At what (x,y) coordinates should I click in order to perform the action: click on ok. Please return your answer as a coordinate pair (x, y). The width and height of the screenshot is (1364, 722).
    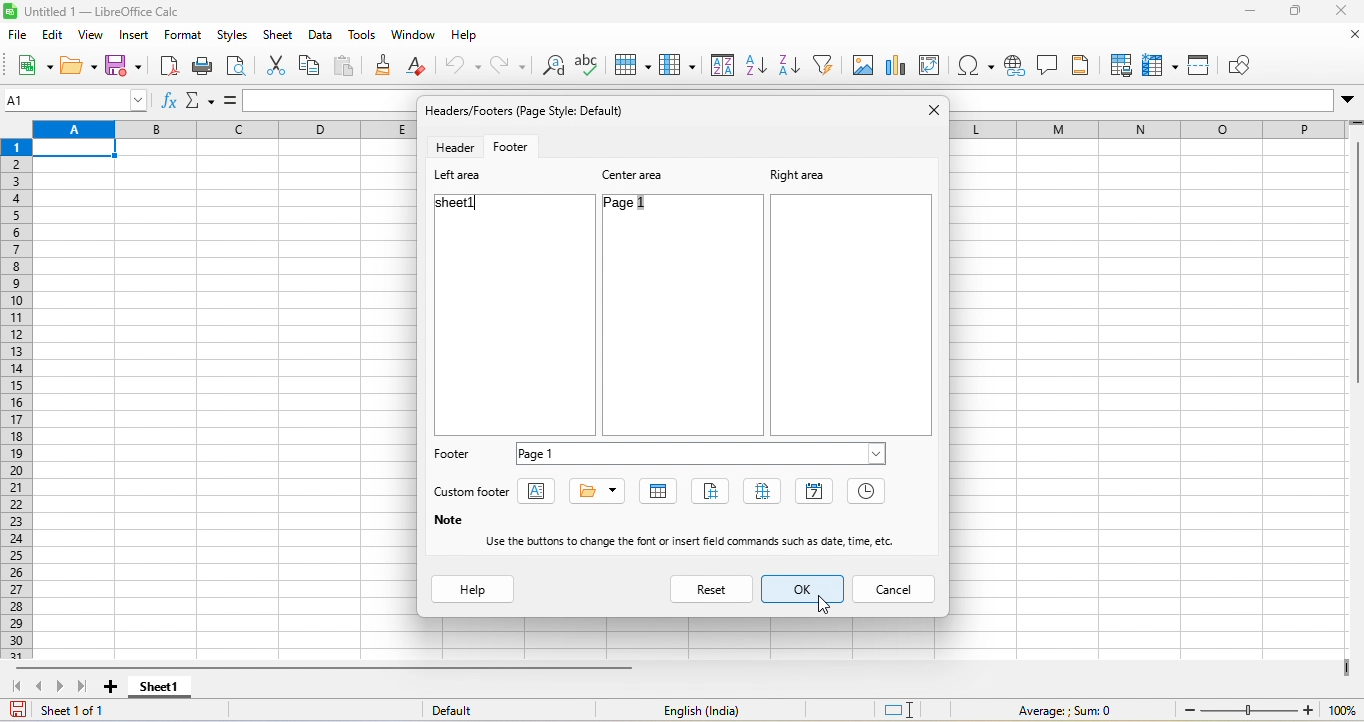
    Looking at the image, I should click on (803, 590).